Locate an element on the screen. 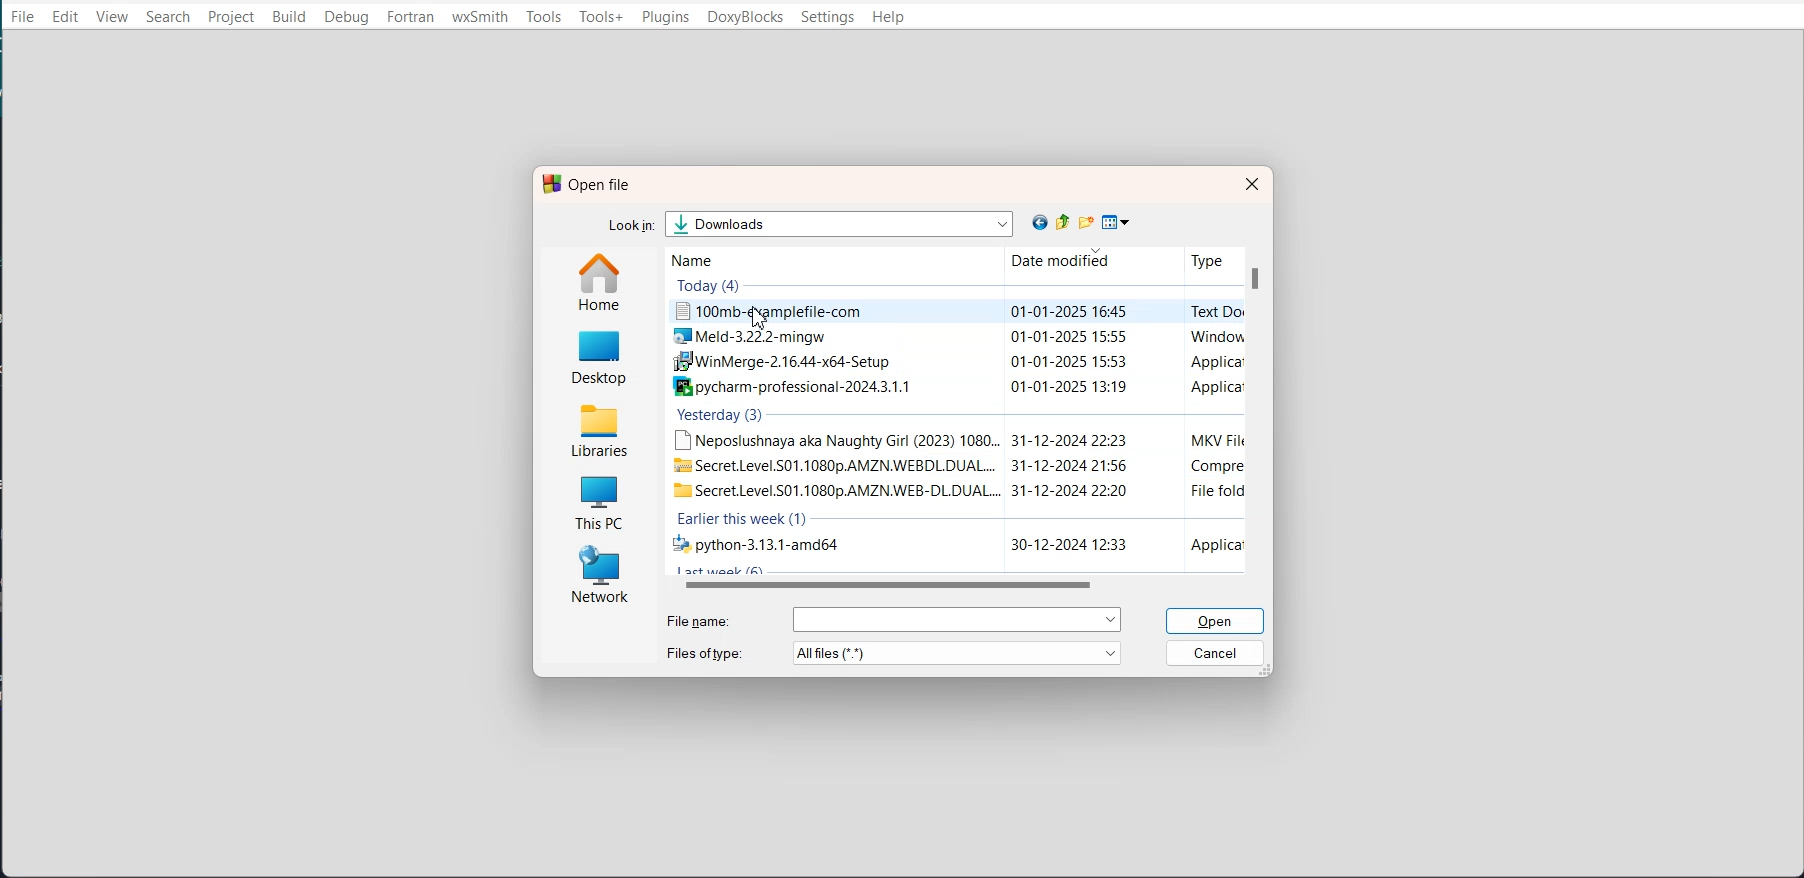  earlier this week (1) is located at coordinates (744, 520).